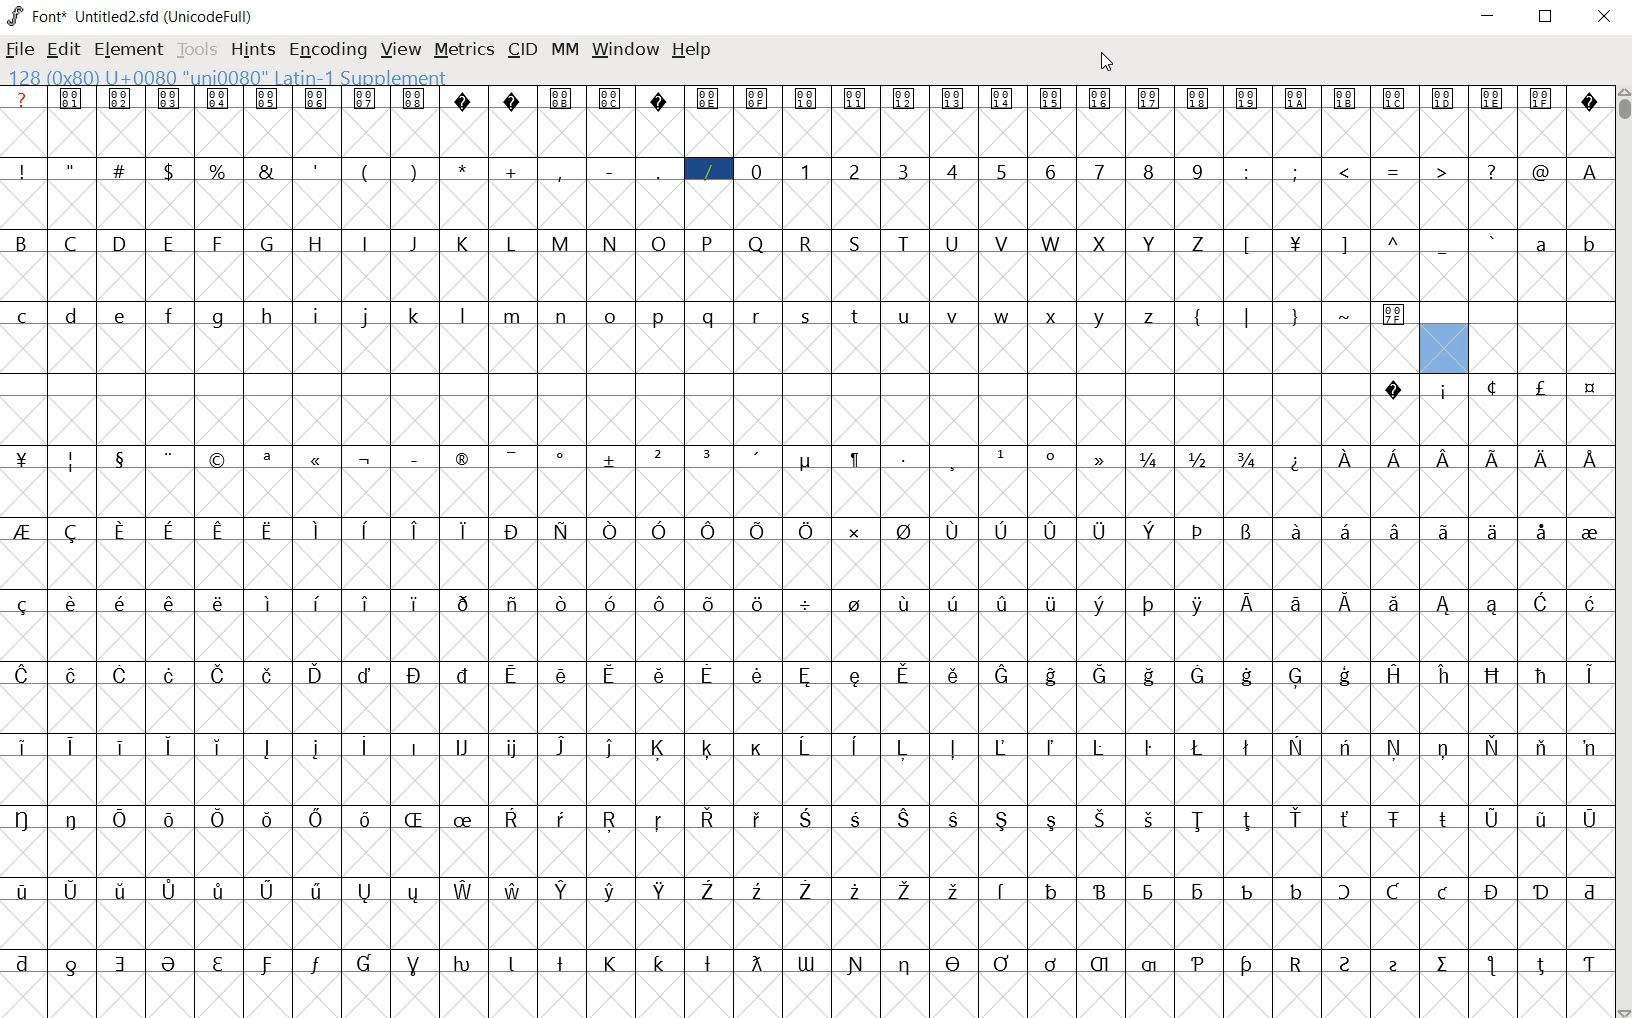  What do you see at coordinates (1395, 674) in the screenshot?
I see `glyph` at bounding box center [1395, 674].